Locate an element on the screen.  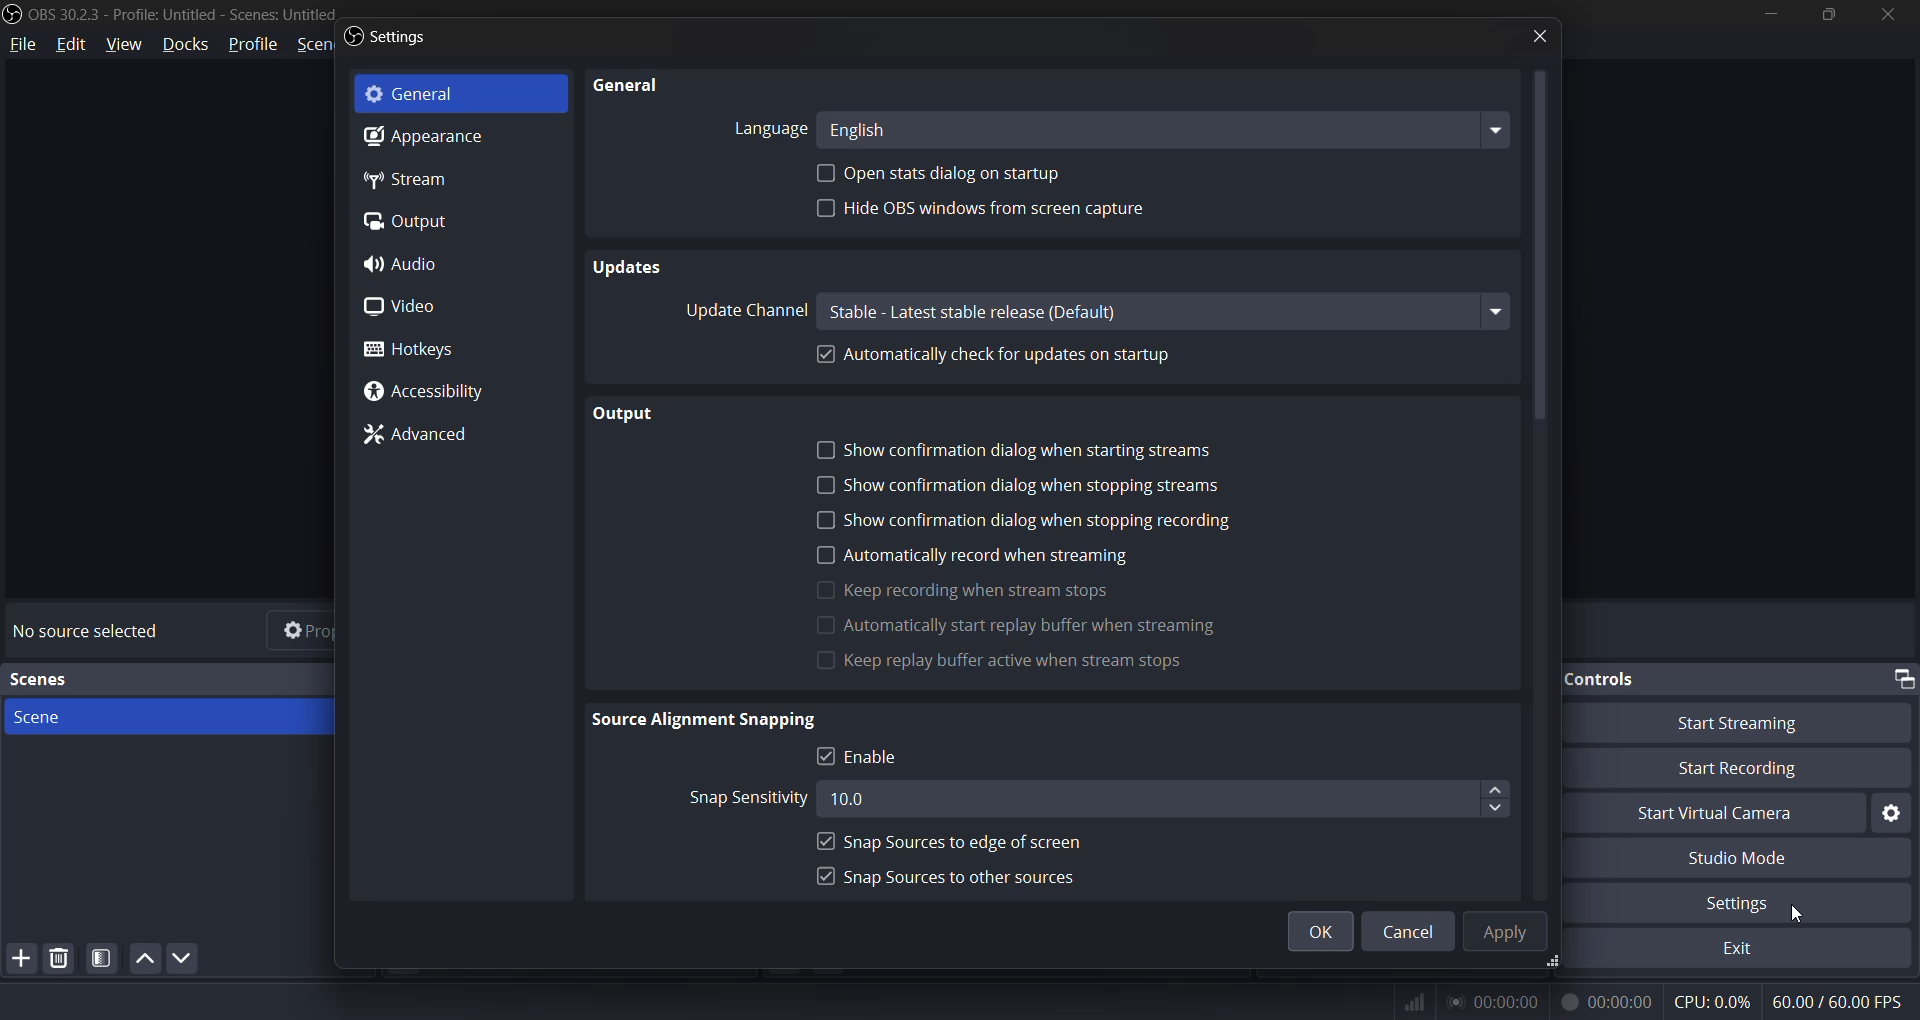
view is located at coordinates (124, 44).